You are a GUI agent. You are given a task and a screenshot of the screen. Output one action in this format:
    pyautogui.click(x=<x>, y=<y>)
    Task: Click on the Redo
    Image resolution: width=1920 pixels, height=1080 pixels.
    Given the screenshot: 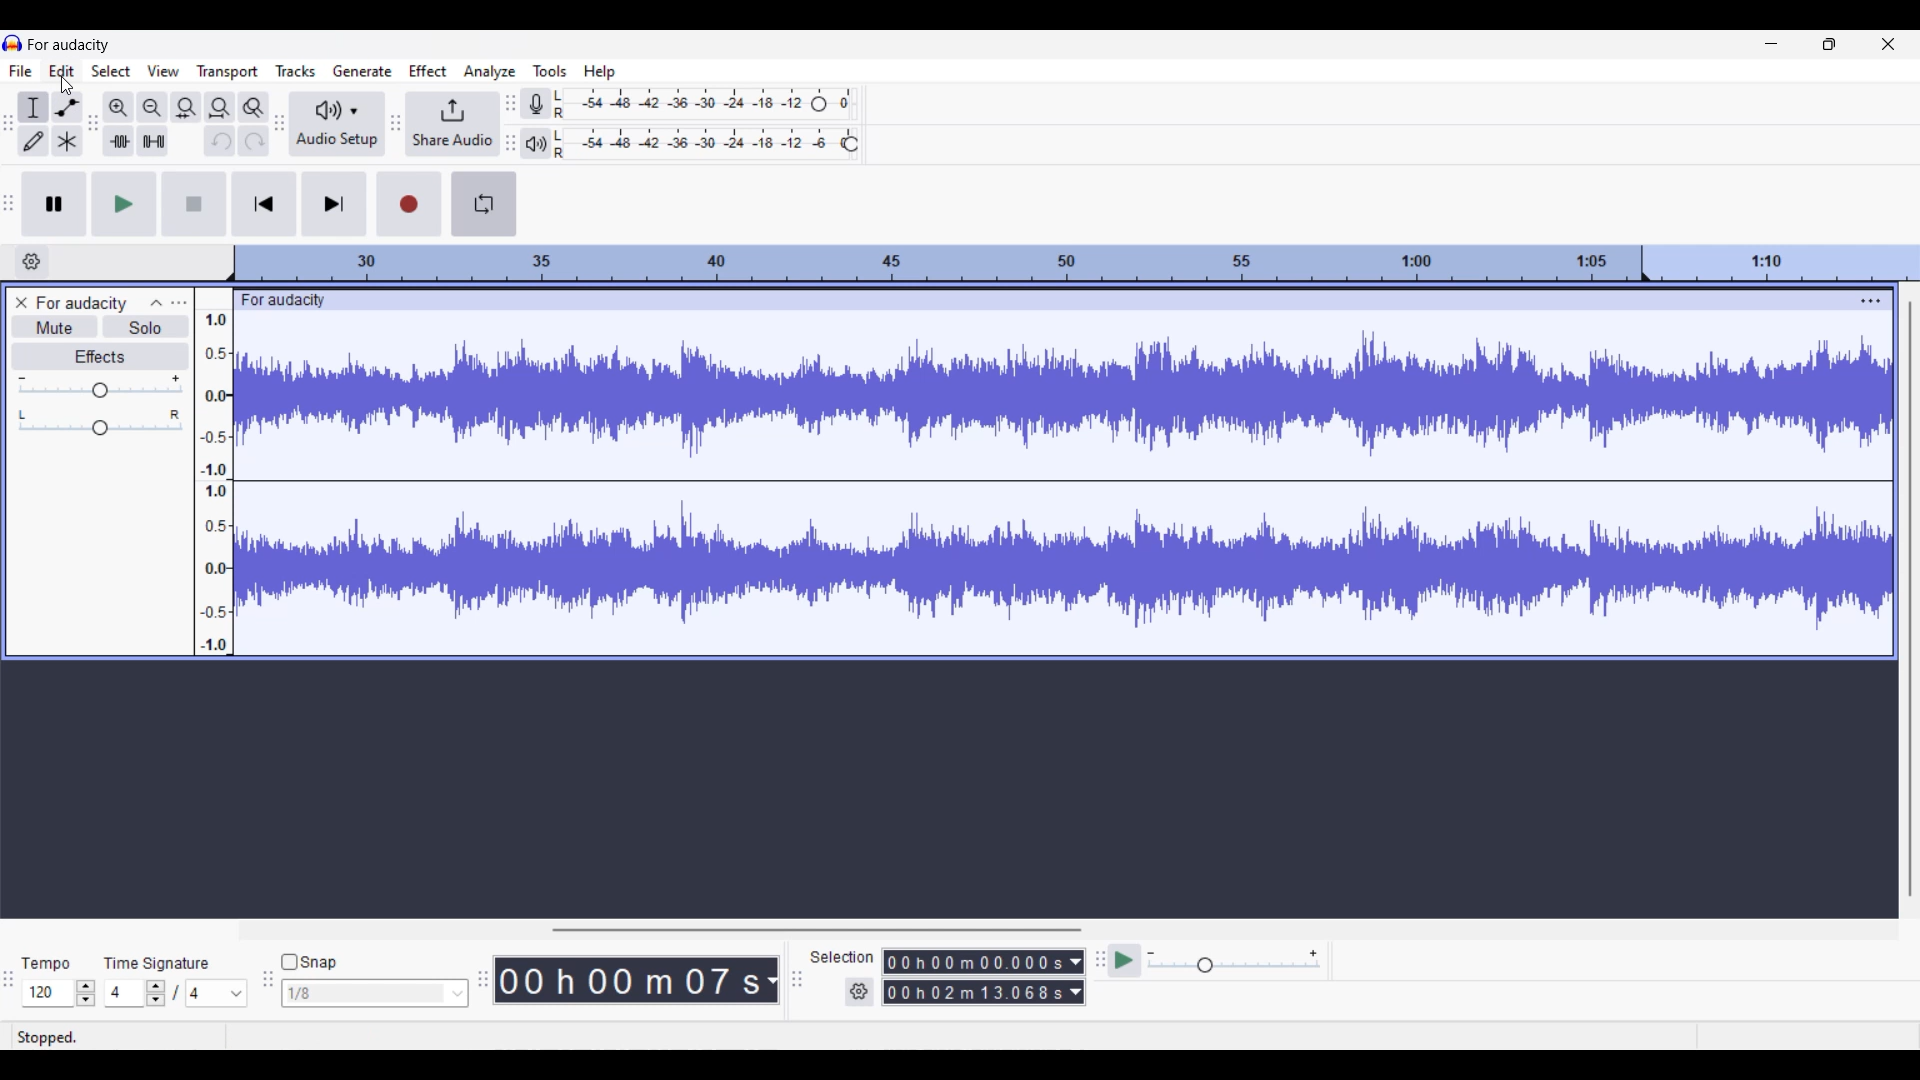 What is the action you would take?
    pyautogui.click(x=253, y=140)
    